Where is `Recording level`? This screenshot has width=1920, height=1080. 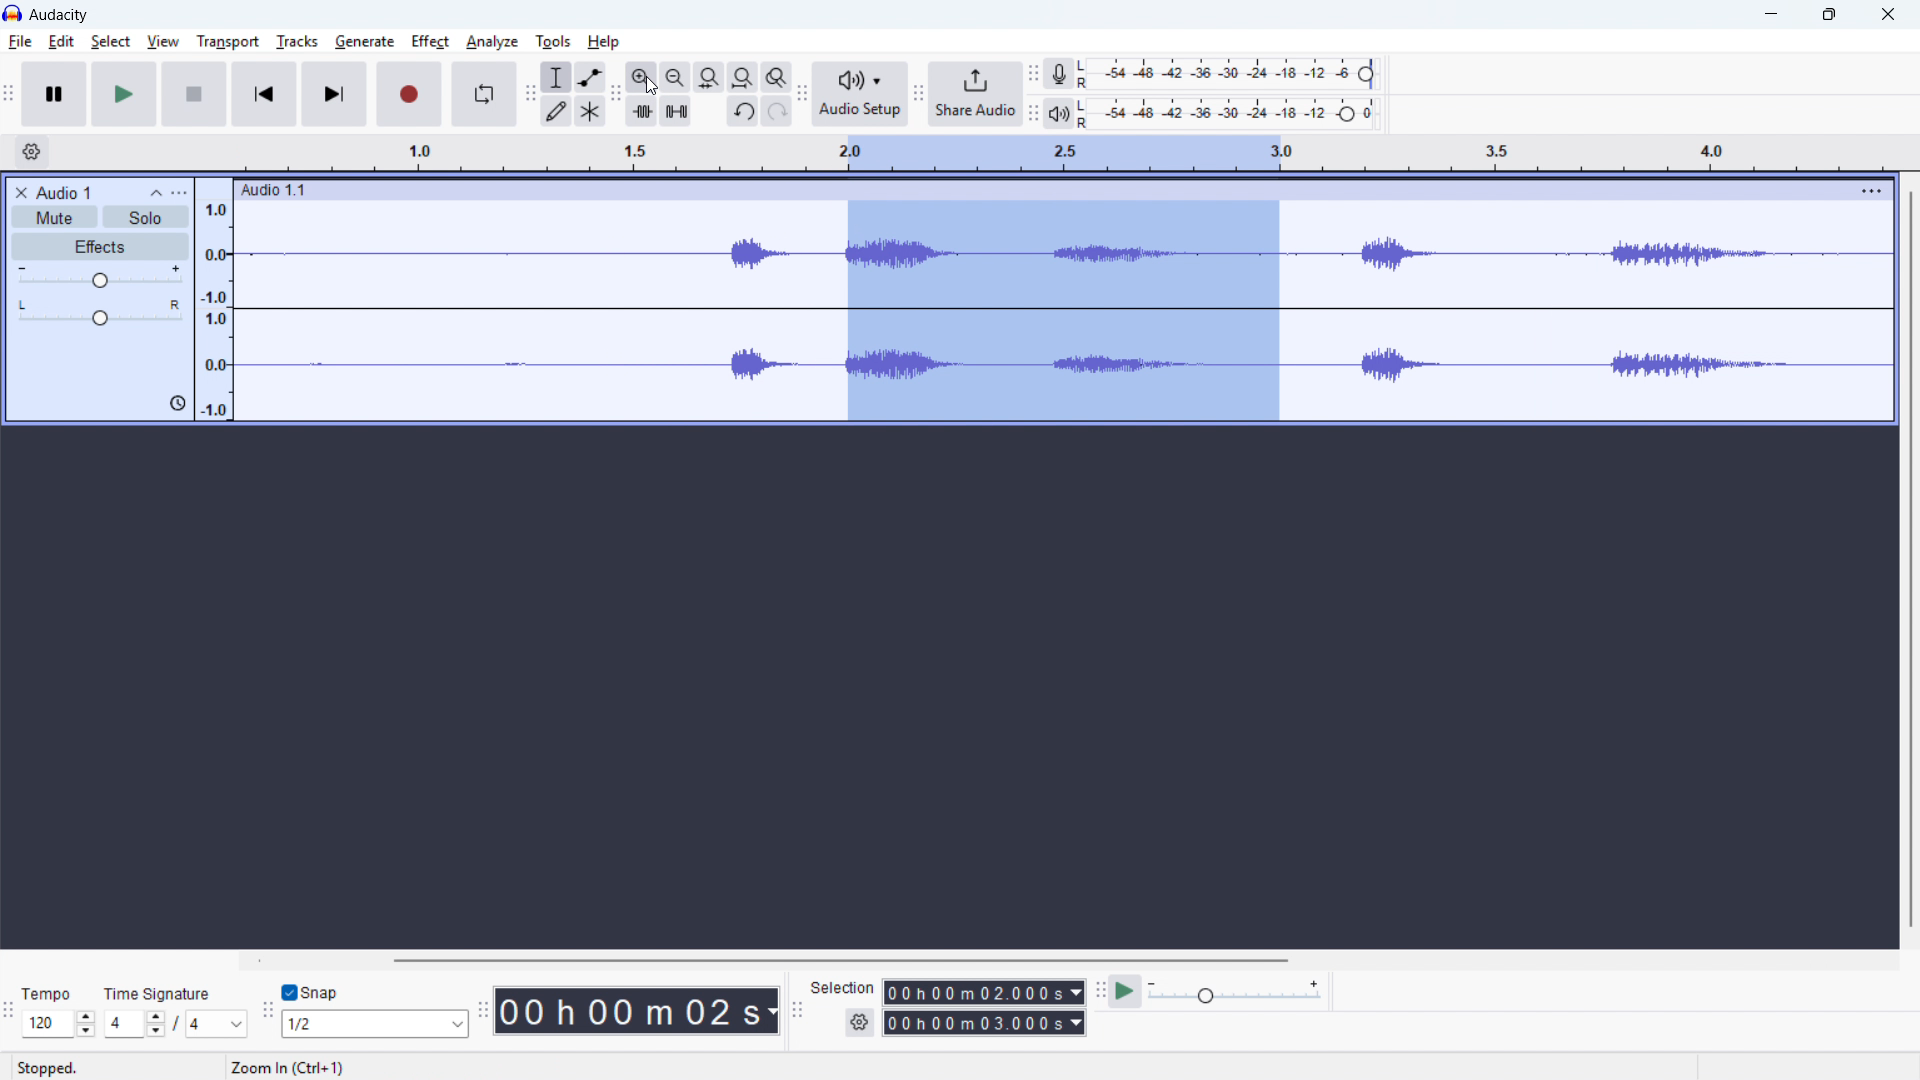 Recording level is located at coordinates (1233, 74).